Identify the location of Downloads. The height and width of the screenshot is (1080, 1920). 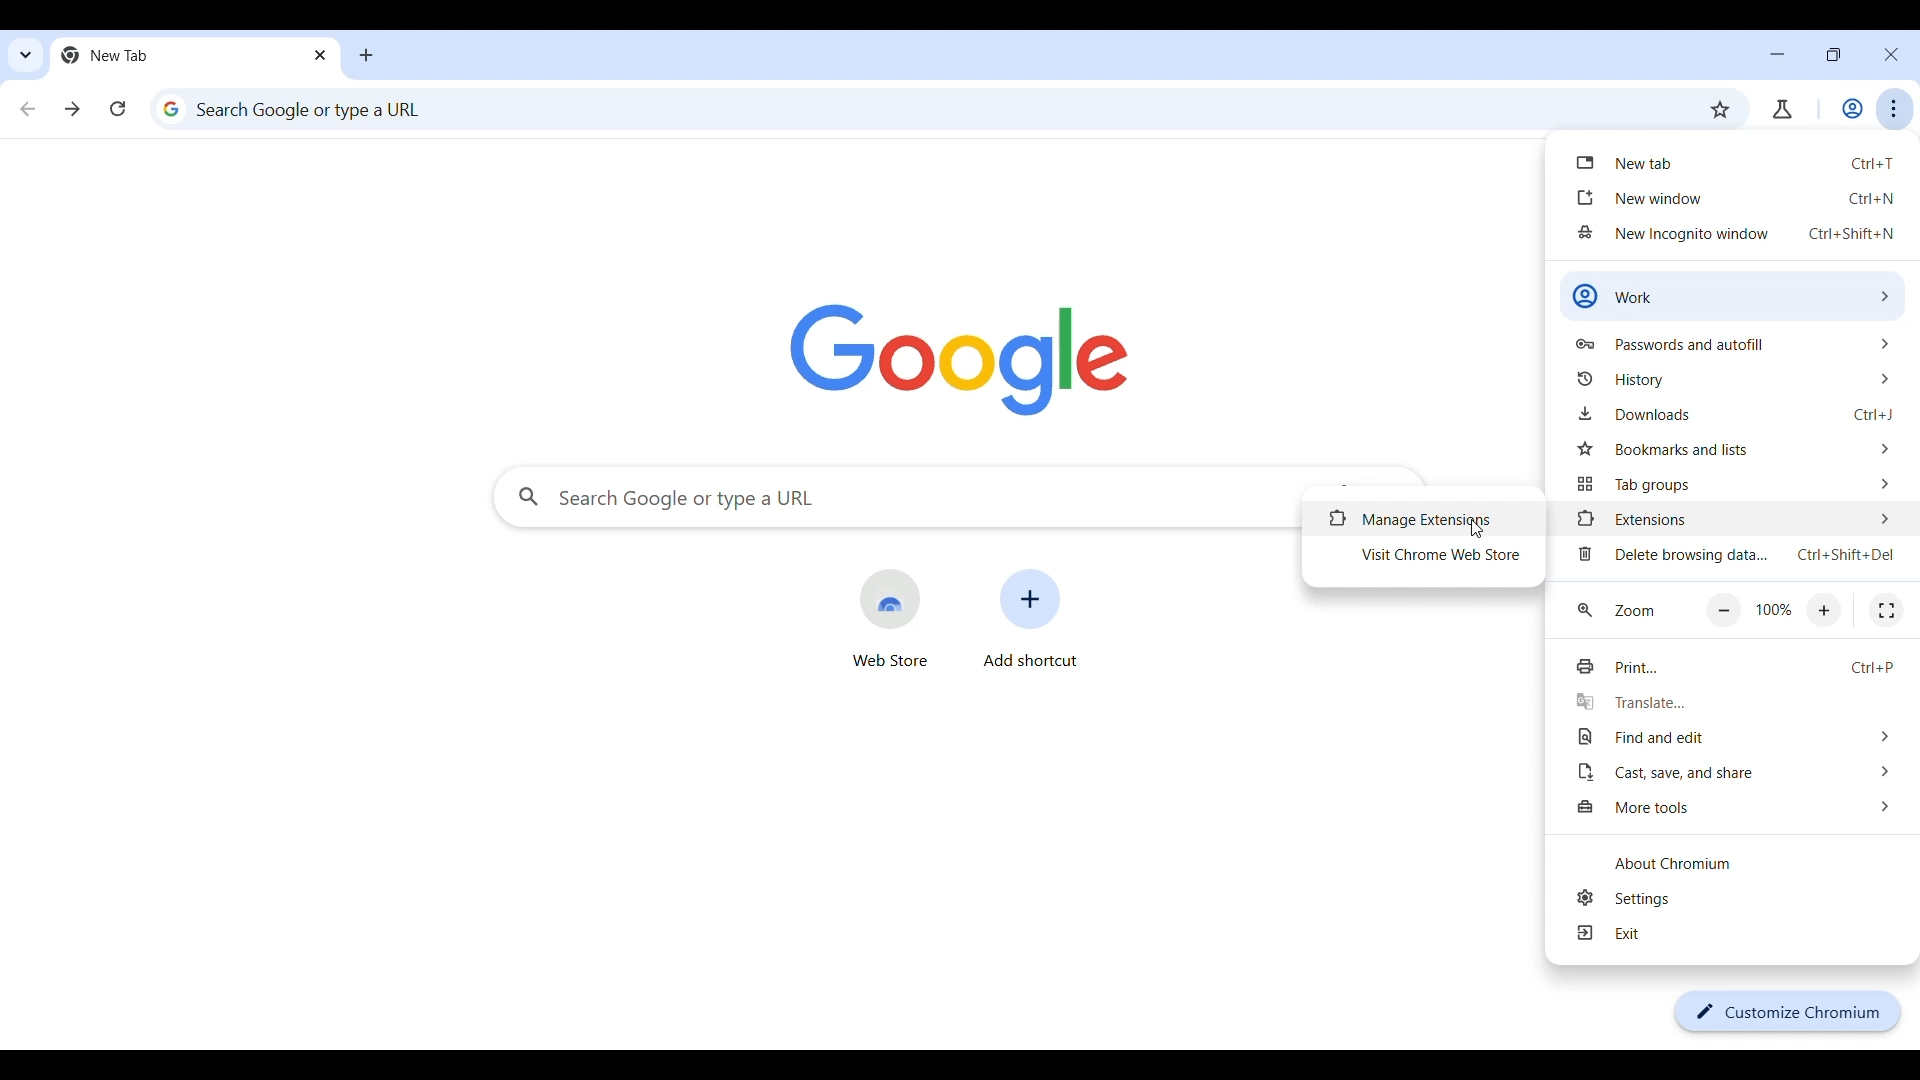
(1735, 414).